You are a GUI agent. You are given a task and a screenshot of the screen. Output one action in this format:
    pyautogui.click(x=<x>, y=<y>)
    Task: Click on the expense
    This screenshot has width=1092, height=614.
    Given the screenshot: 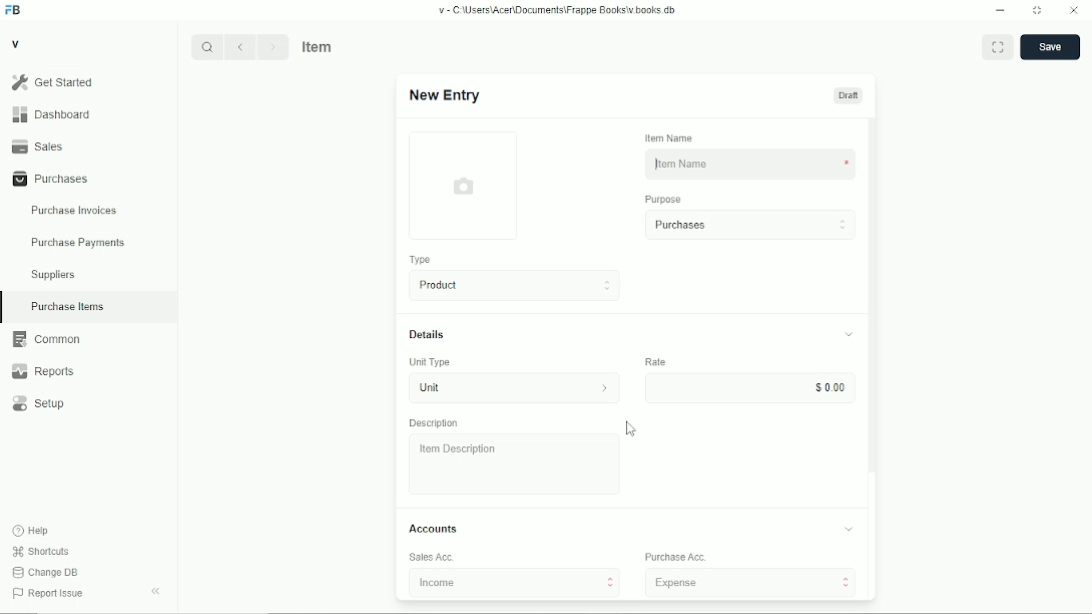 What is the action you would take?
    pyautogui.click(x=751, y=582)
    